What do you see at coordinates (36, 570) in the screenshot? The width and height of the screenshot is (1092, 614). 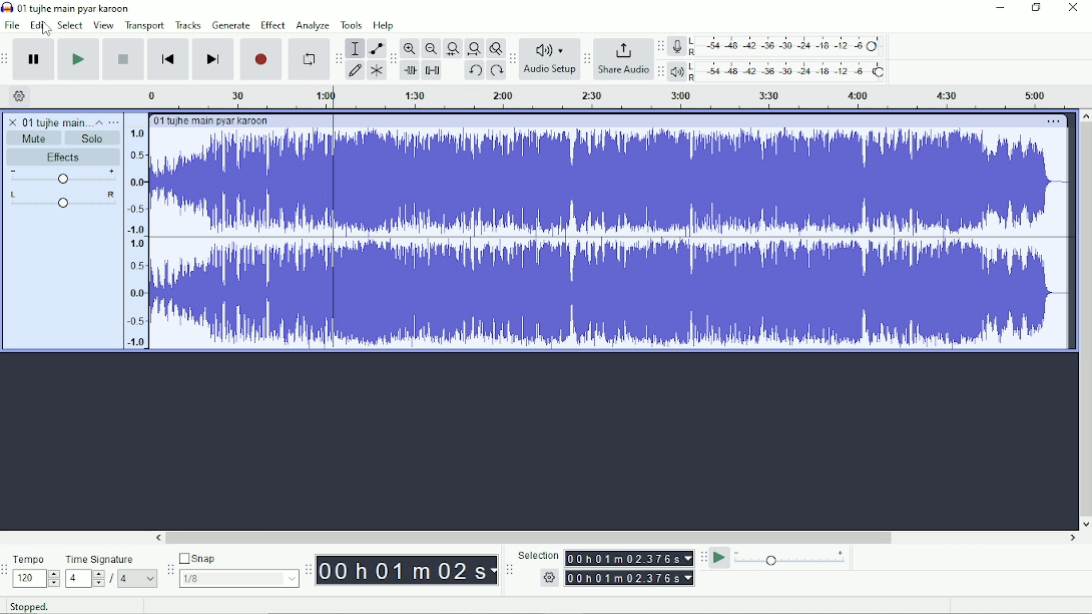 I see `Tempo` at bounding box center [36, 570].